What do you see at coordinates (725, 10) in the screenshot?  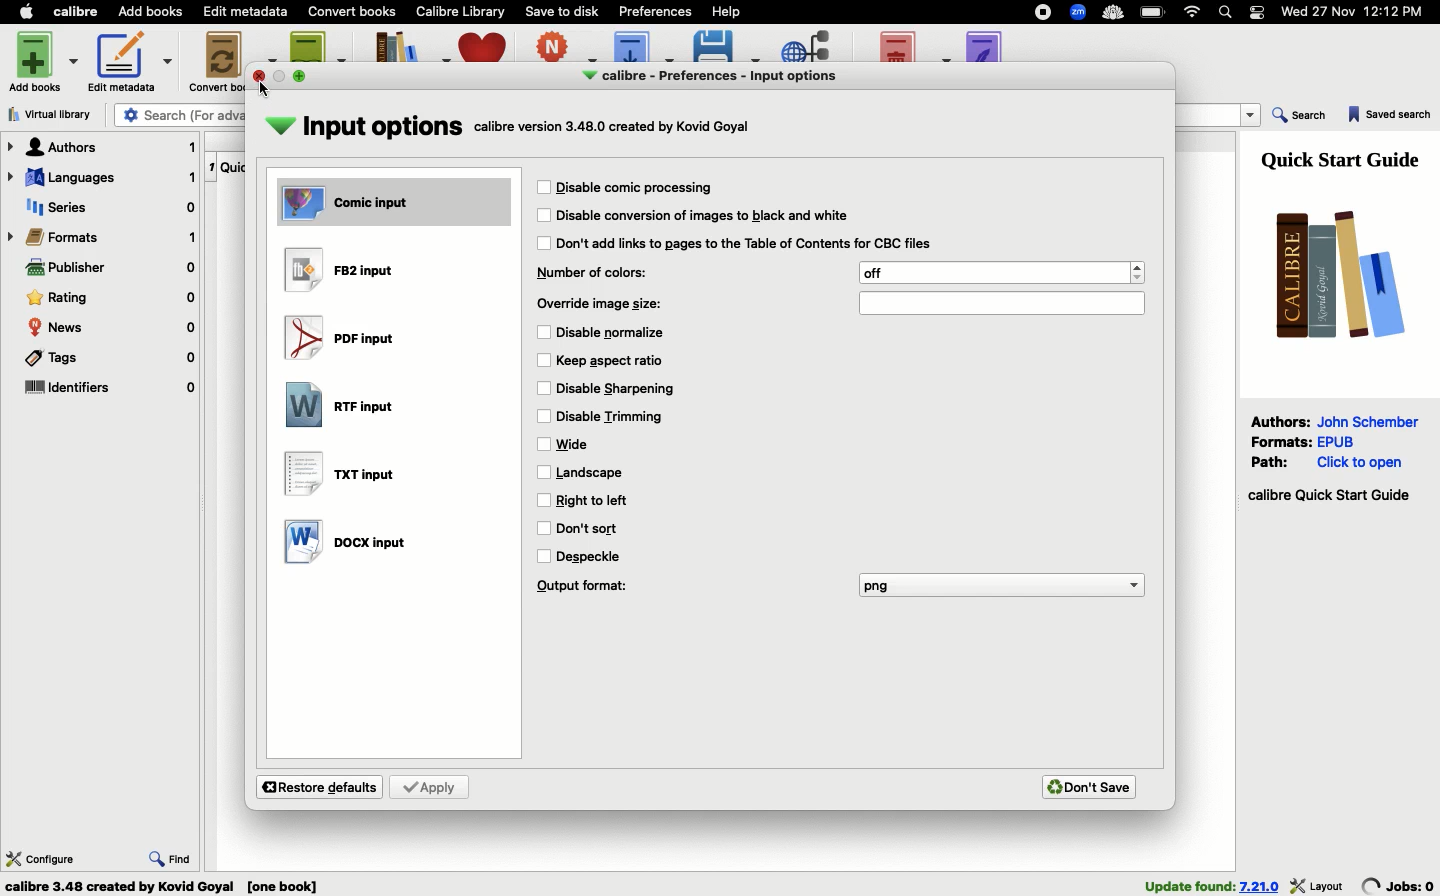 I see `Help` at bounding box center [725, 10].